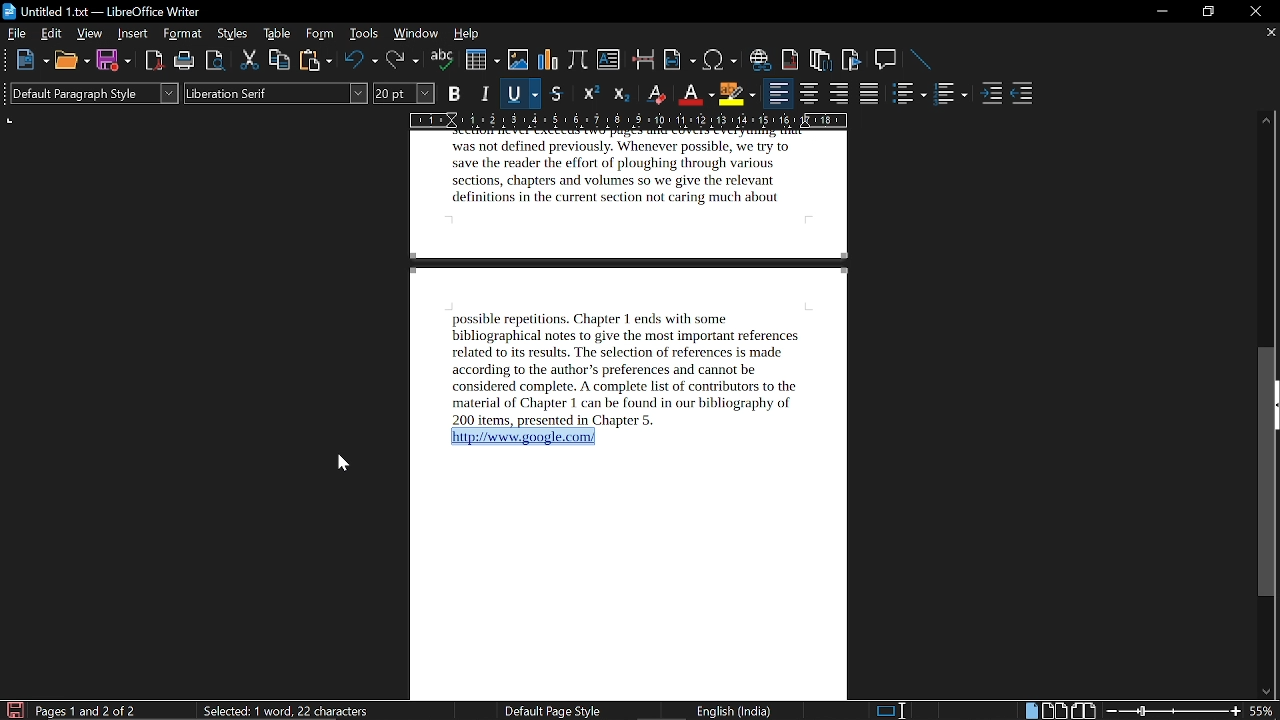  I want to click on insert text, so click(608, 62).